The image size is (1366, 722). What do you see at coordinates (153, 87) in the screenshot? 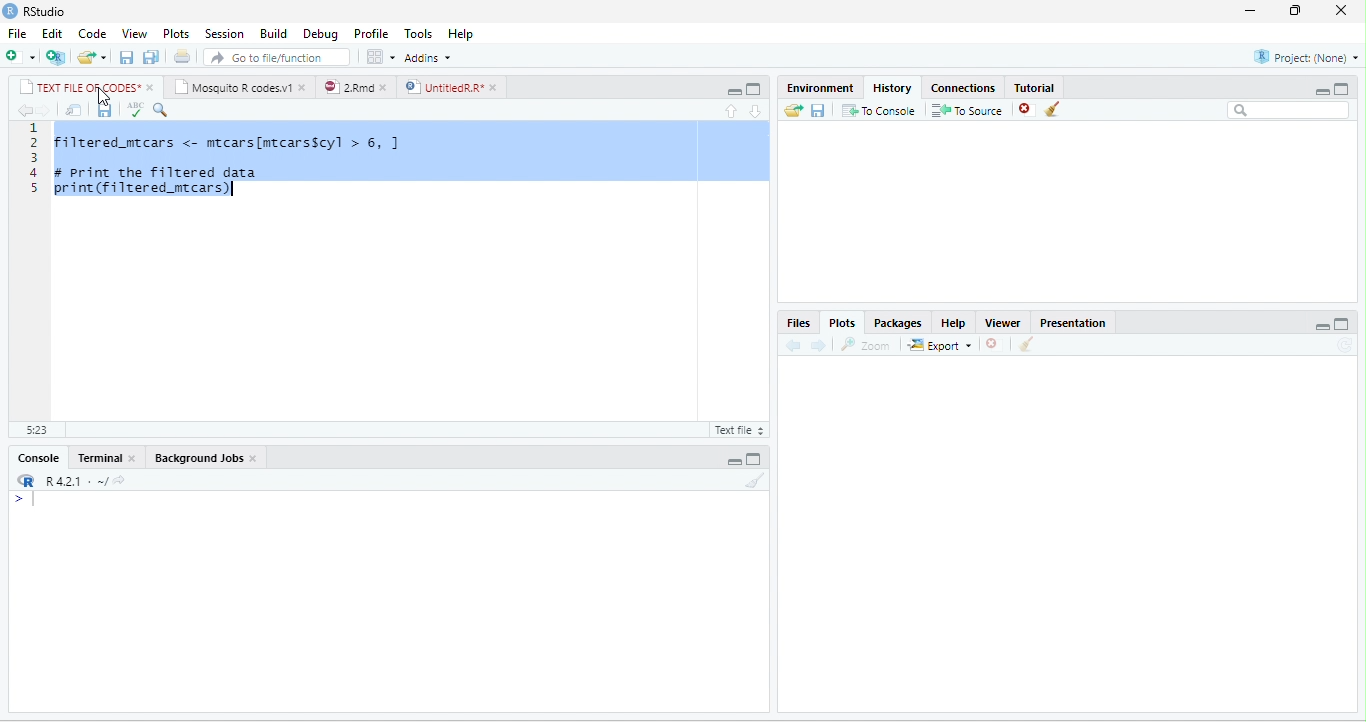
I see `close` at bounding box center [153, 87].